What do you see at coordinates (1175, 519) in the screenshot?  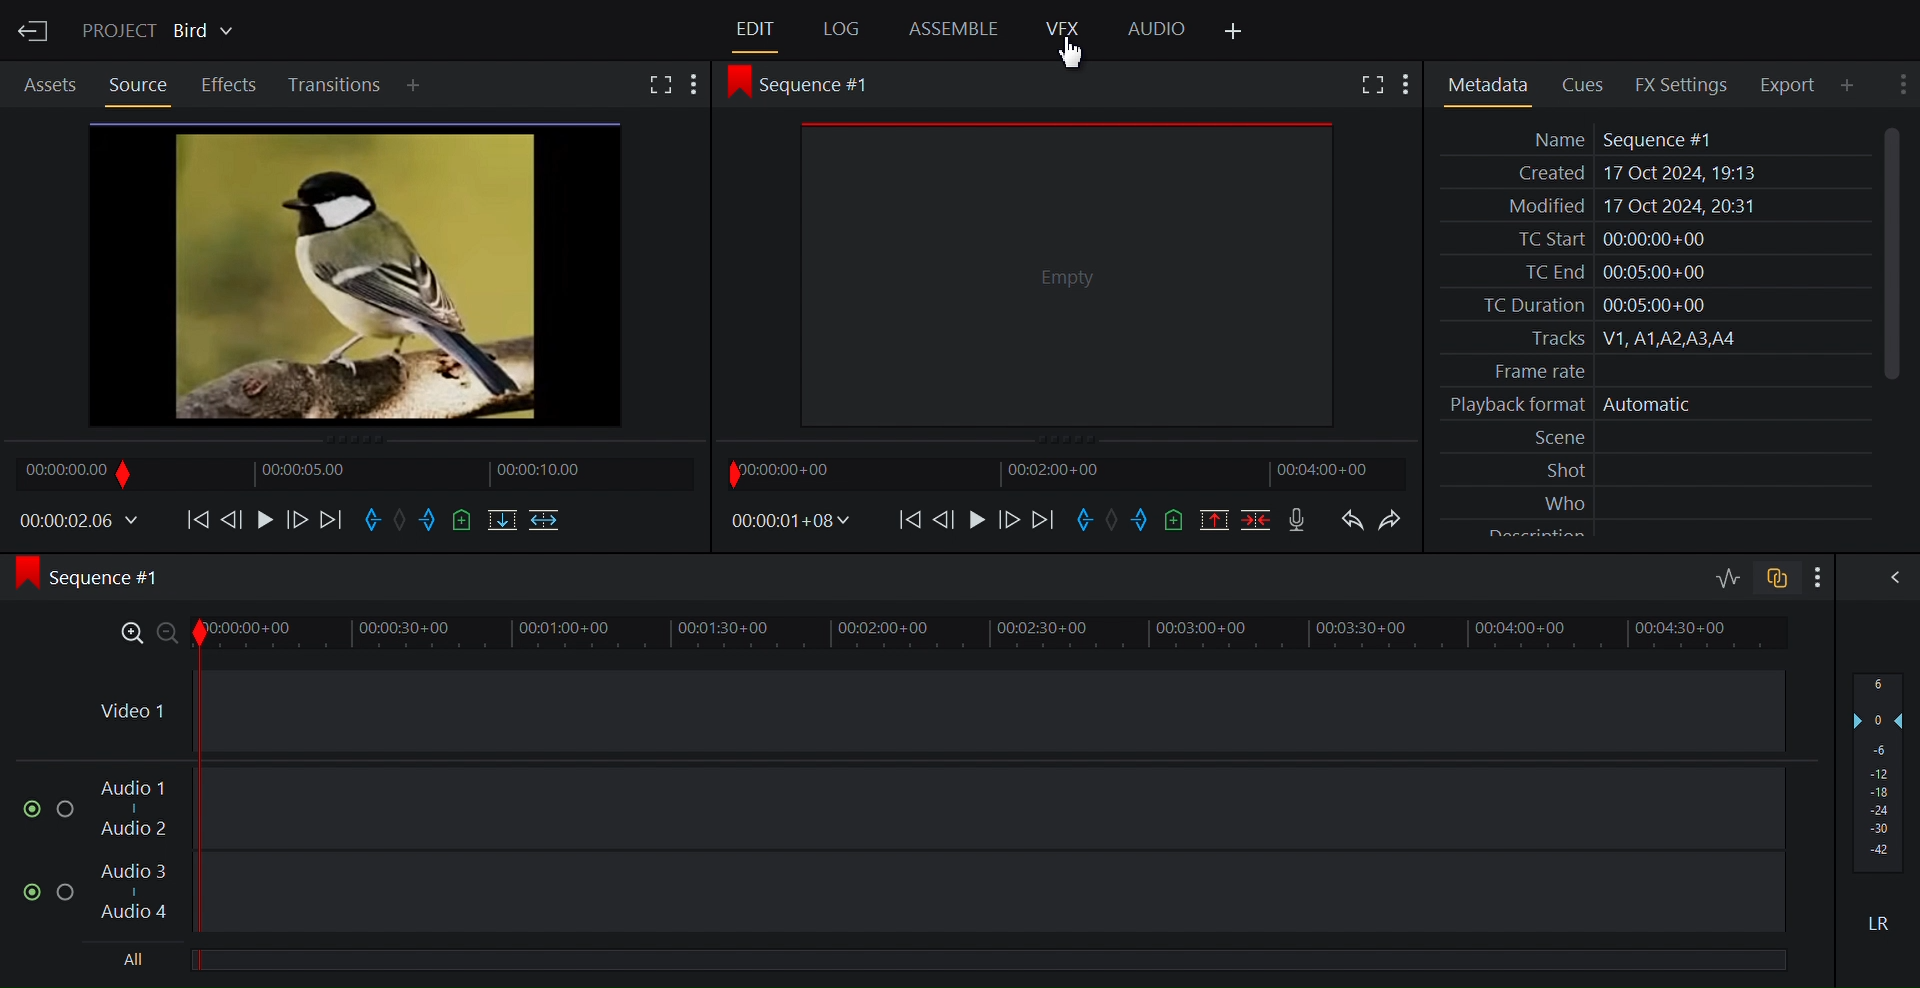 I see `Add a cue` at bounding box center [1175, 519].